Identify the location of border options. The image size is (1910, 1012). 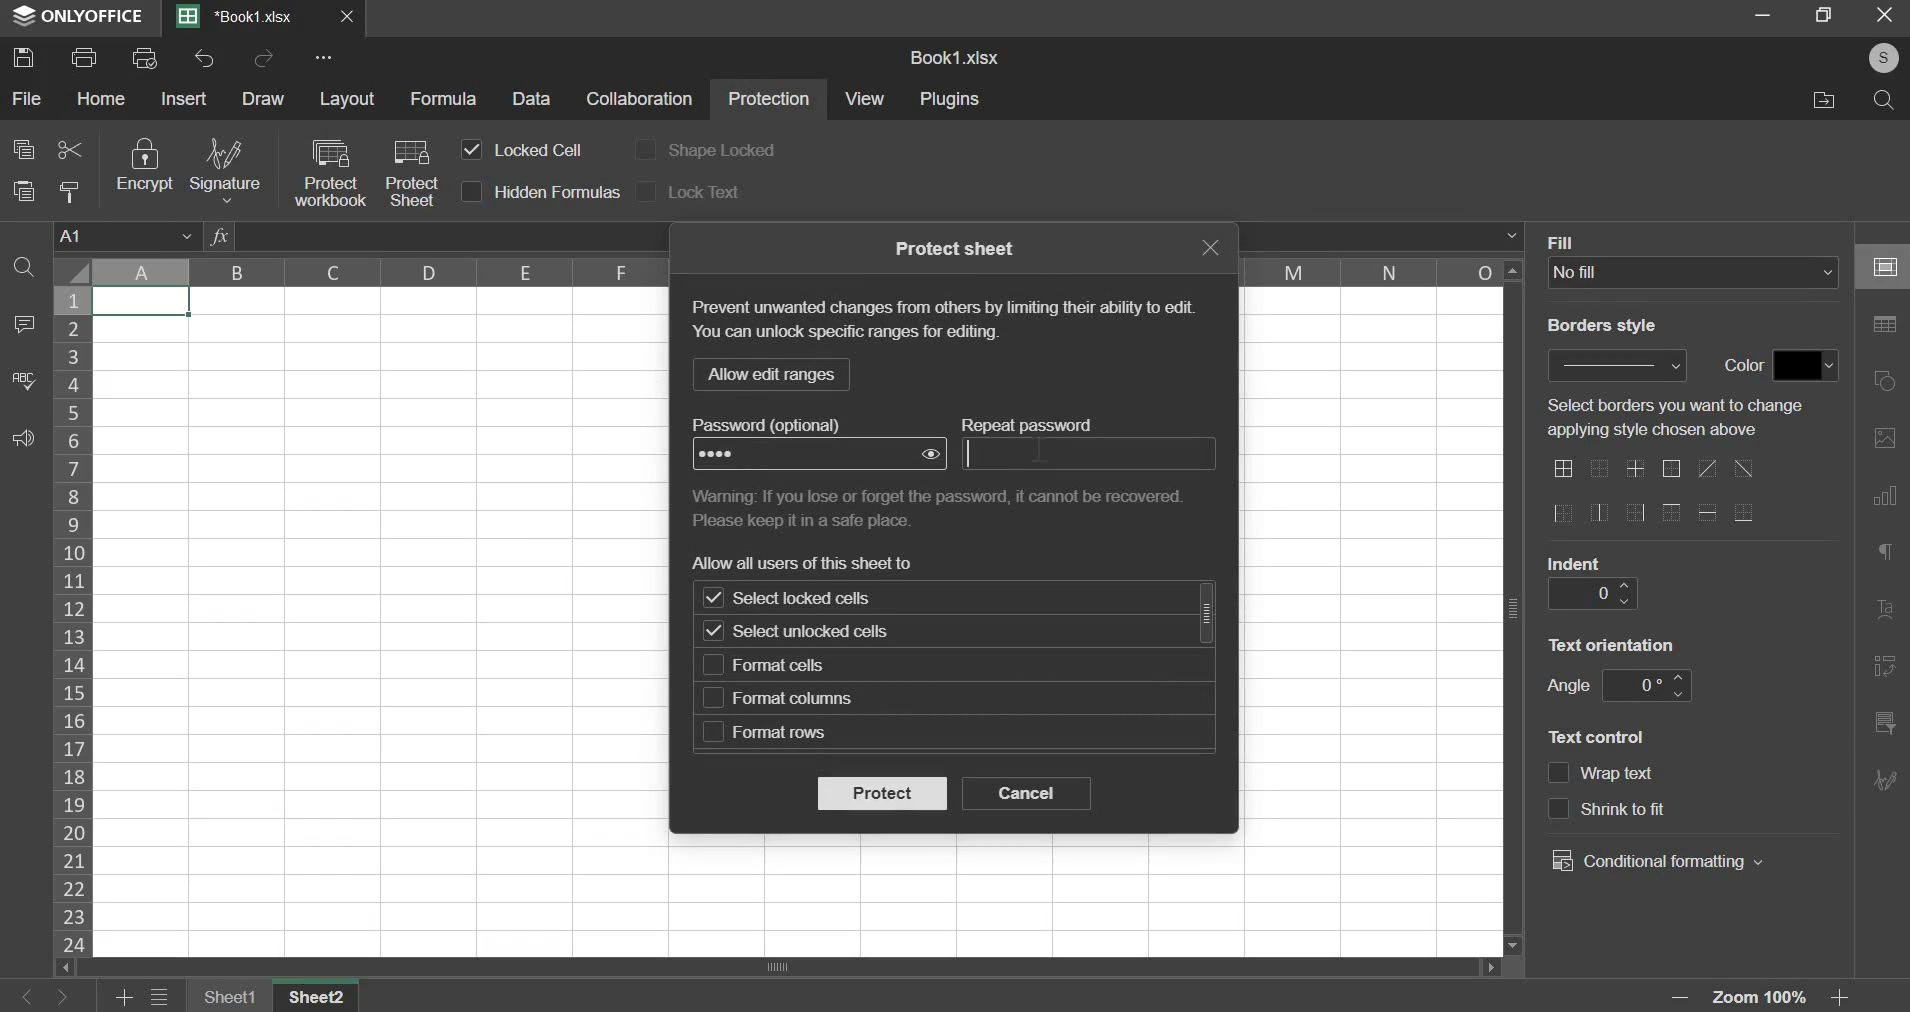
(1710, 512).